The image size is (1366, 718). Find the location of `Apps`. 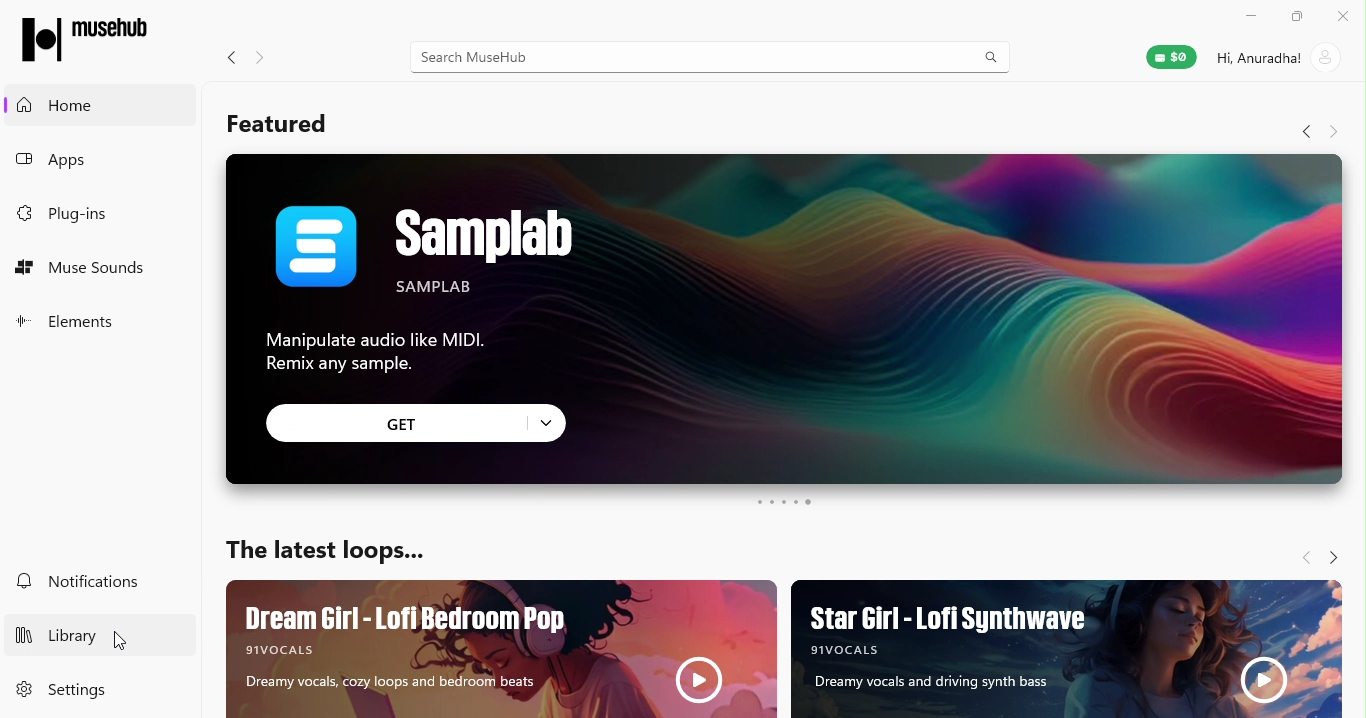

Apps is located at coordinates (97, 159).